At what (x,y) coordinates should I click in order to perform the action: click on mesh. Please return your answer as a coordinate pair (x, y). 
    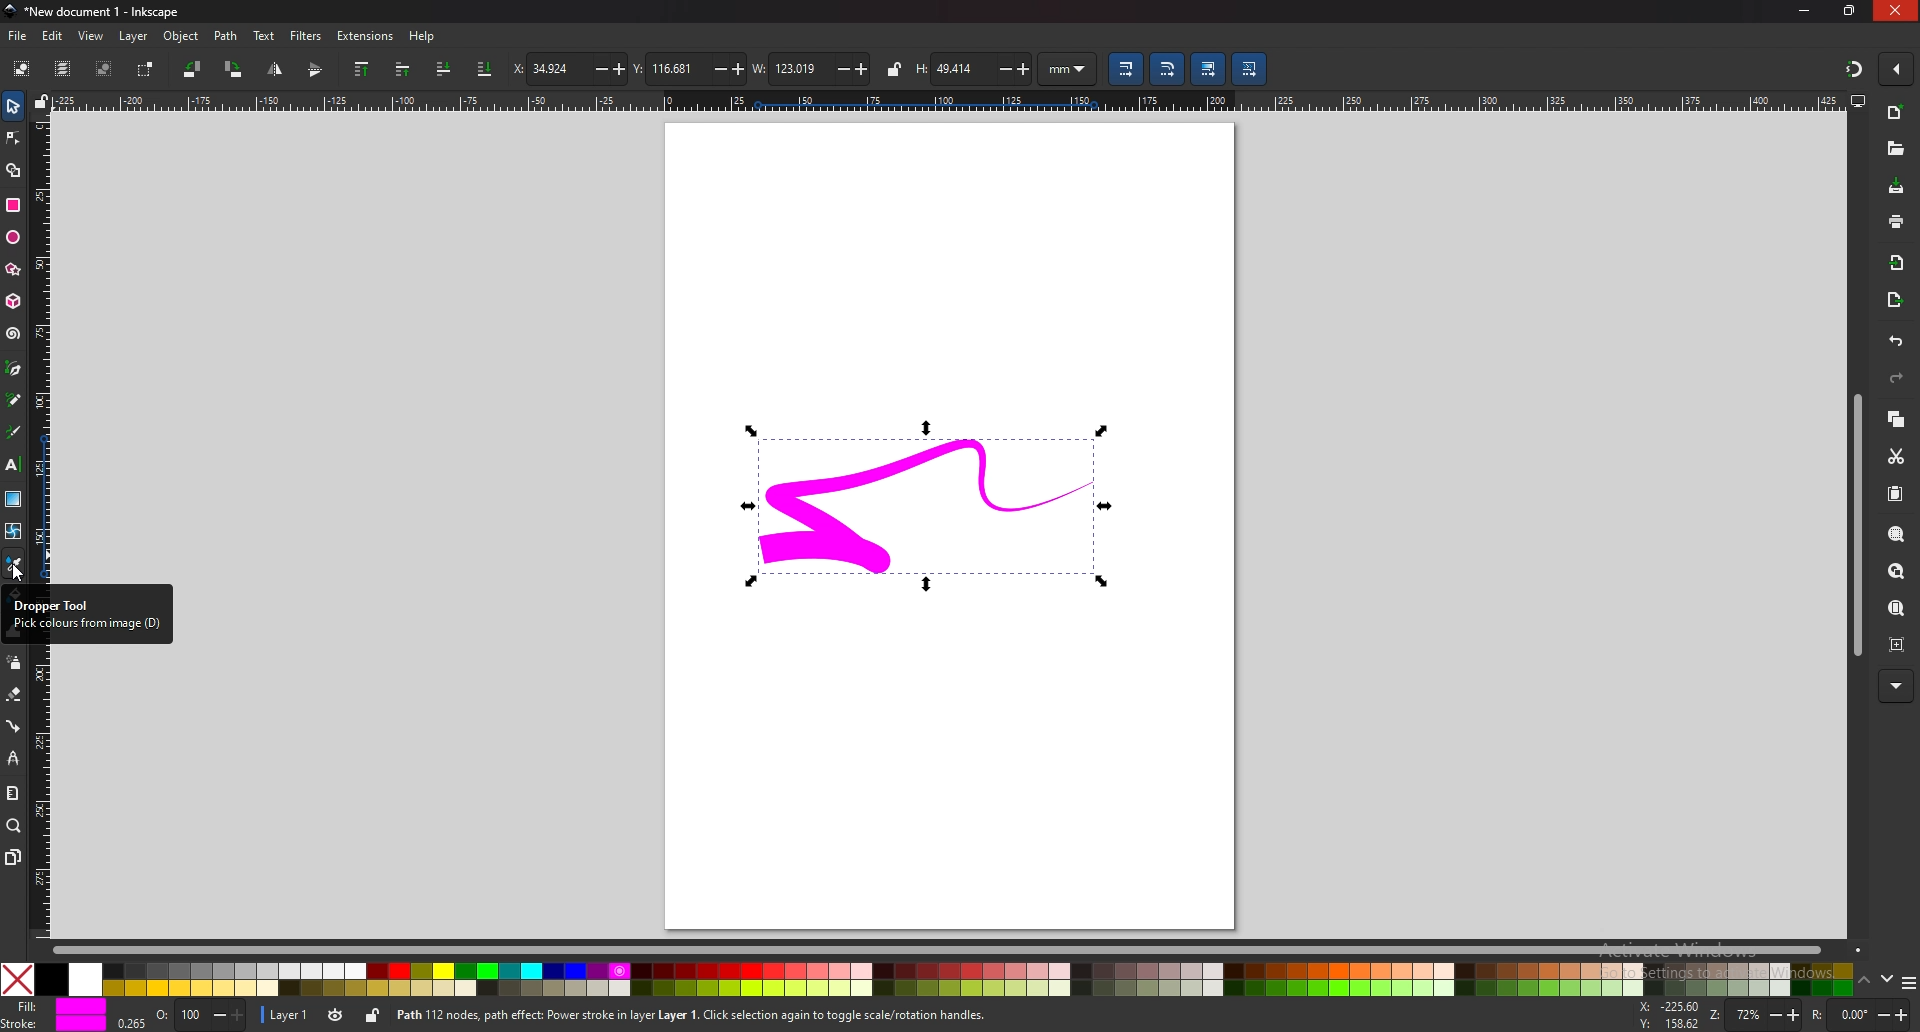
    Looking at the image, I should click on (14, 531).